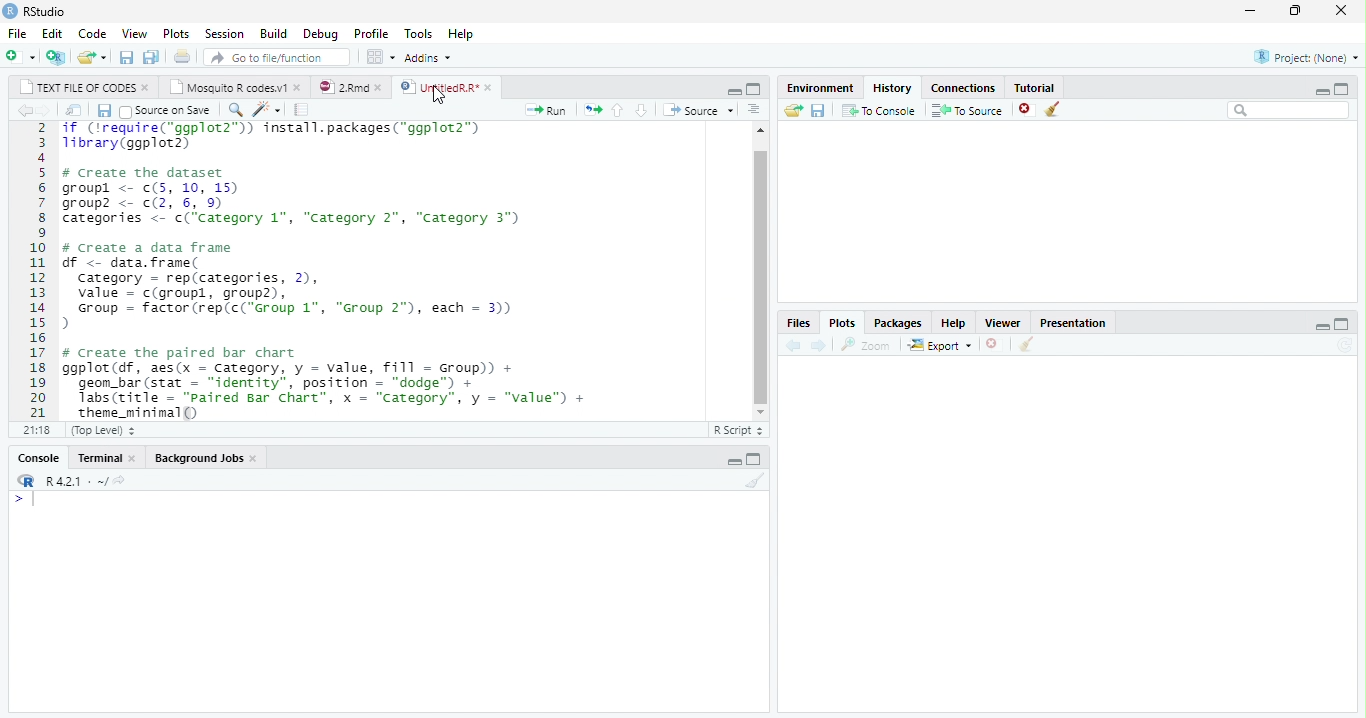  I want to click on if (treguire(“ggplot2™)) install.packages("ggplot2™)Tibrary(ggplot2)# Create the datasetgroupl <- c(5, 10, 15)group? <- c(2, 6, 9)Categories <- c(‘Category 1", “Category 2", “Category 3")# Create a data framedf <- data. frame(category = rep(categories, 2),value = c(groupl, group2),Group = factor (rep(c("Group 1", “Group 2°), each = 3))># Create the paired bar chartggplot (df, aes(x = Category, y = value, fill = Group) +geom_bar (stat = “identity”, position = "dodge™) +Tabs (title = "Paired Bar Chart”, x = “Category”, y = “value") +theme_minimal(), so click(347, 271).